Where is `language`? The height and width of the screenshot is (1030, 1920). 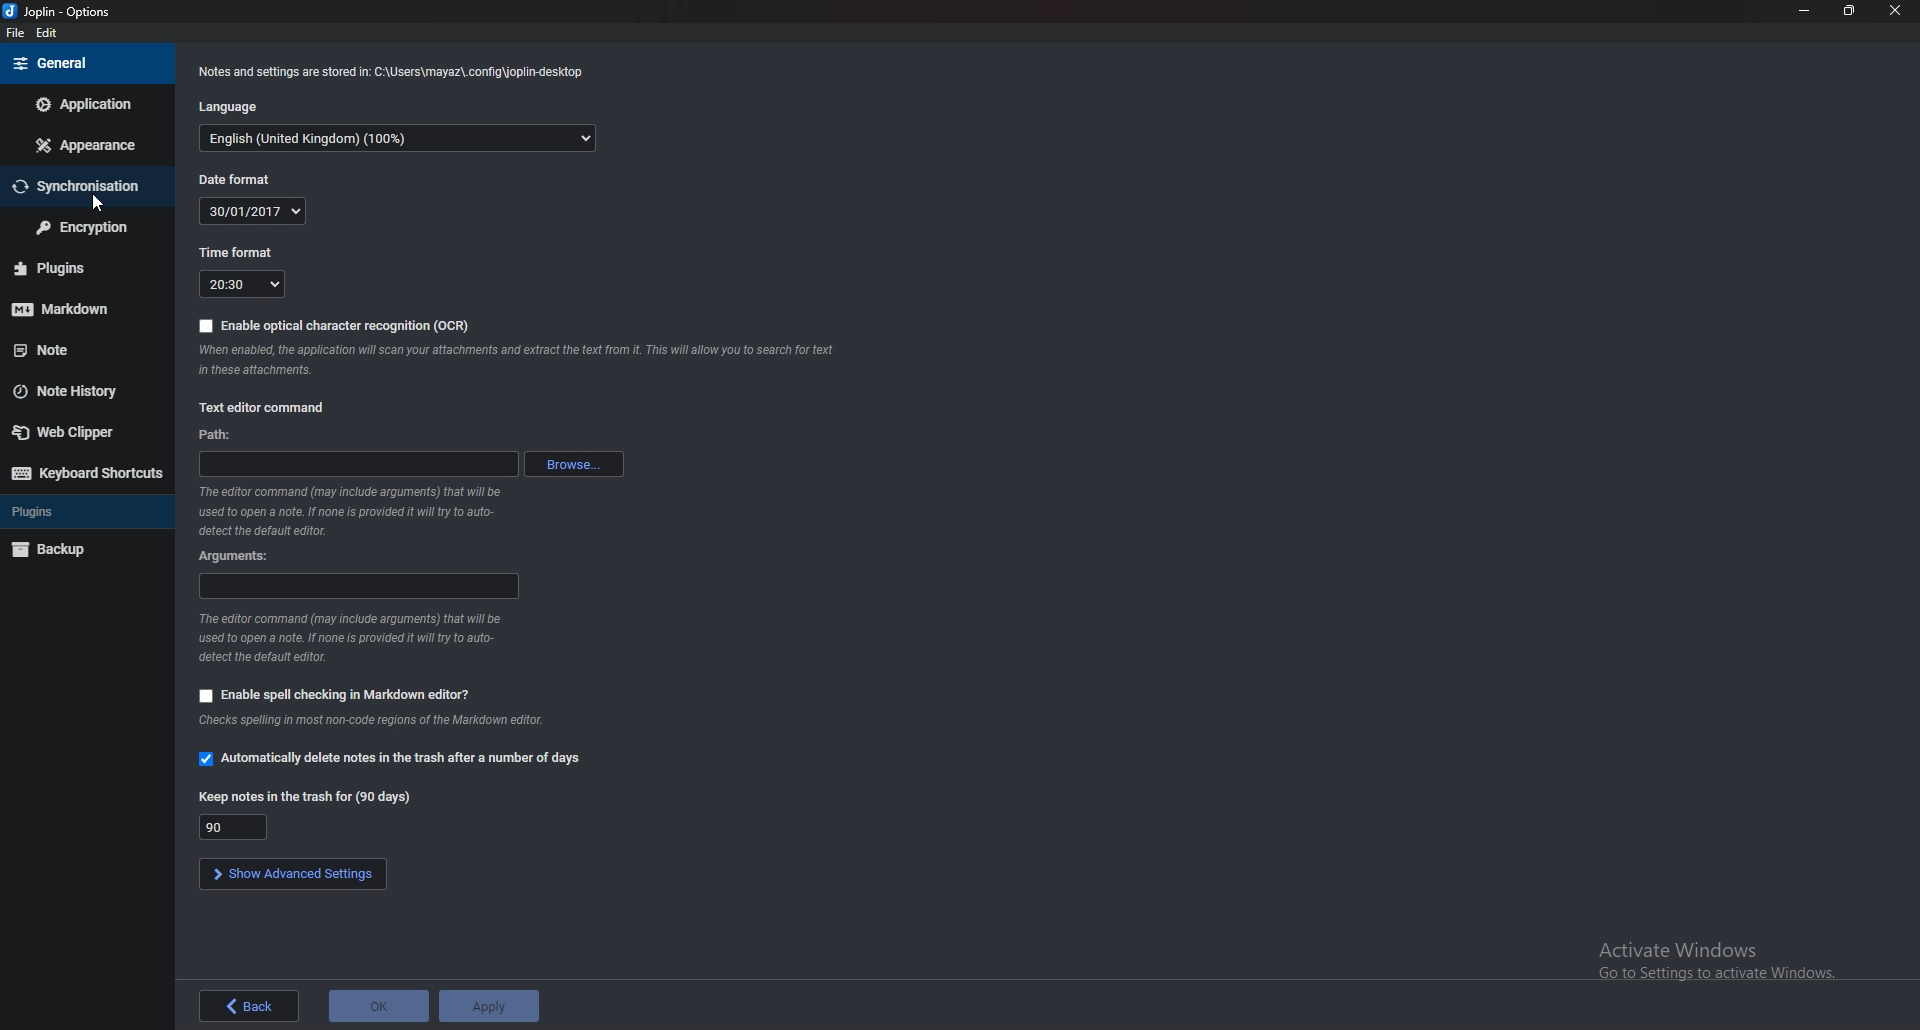
language is located at coordinates (399, 139).